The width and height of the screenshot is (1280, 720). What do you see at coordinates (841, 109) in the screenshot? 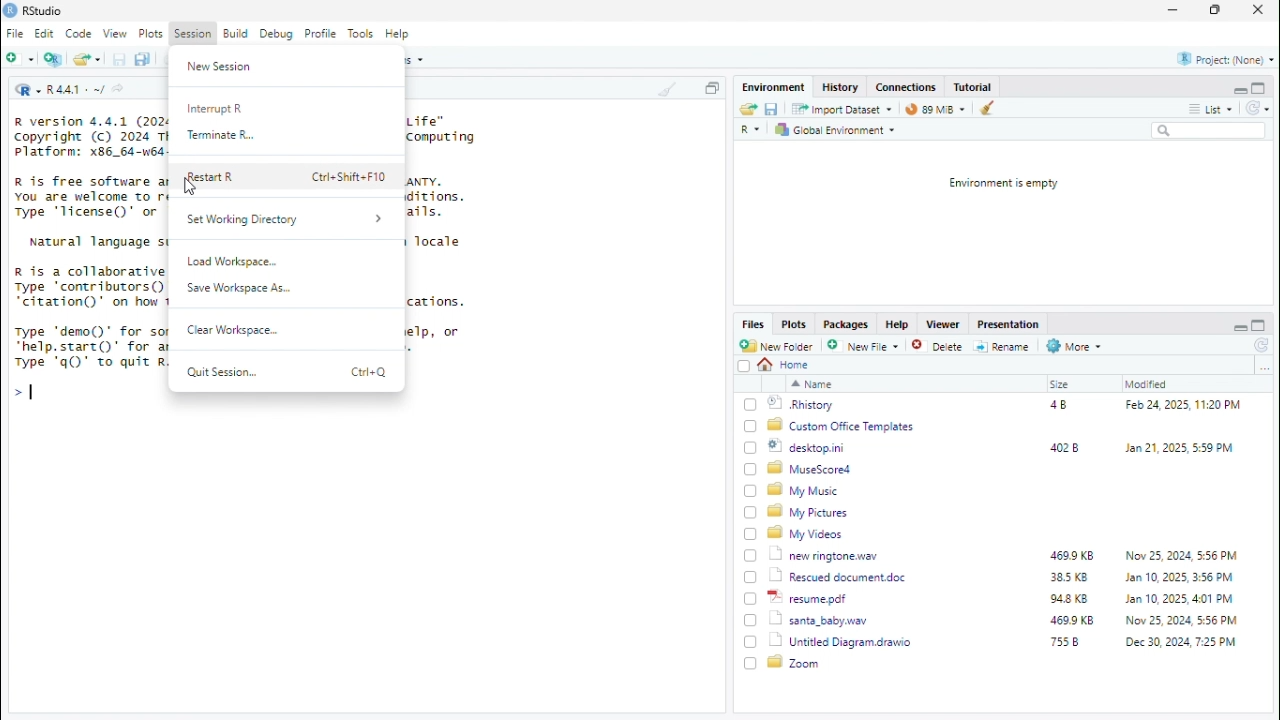
I see `Import Dataset` at bounding box center [841, 109].